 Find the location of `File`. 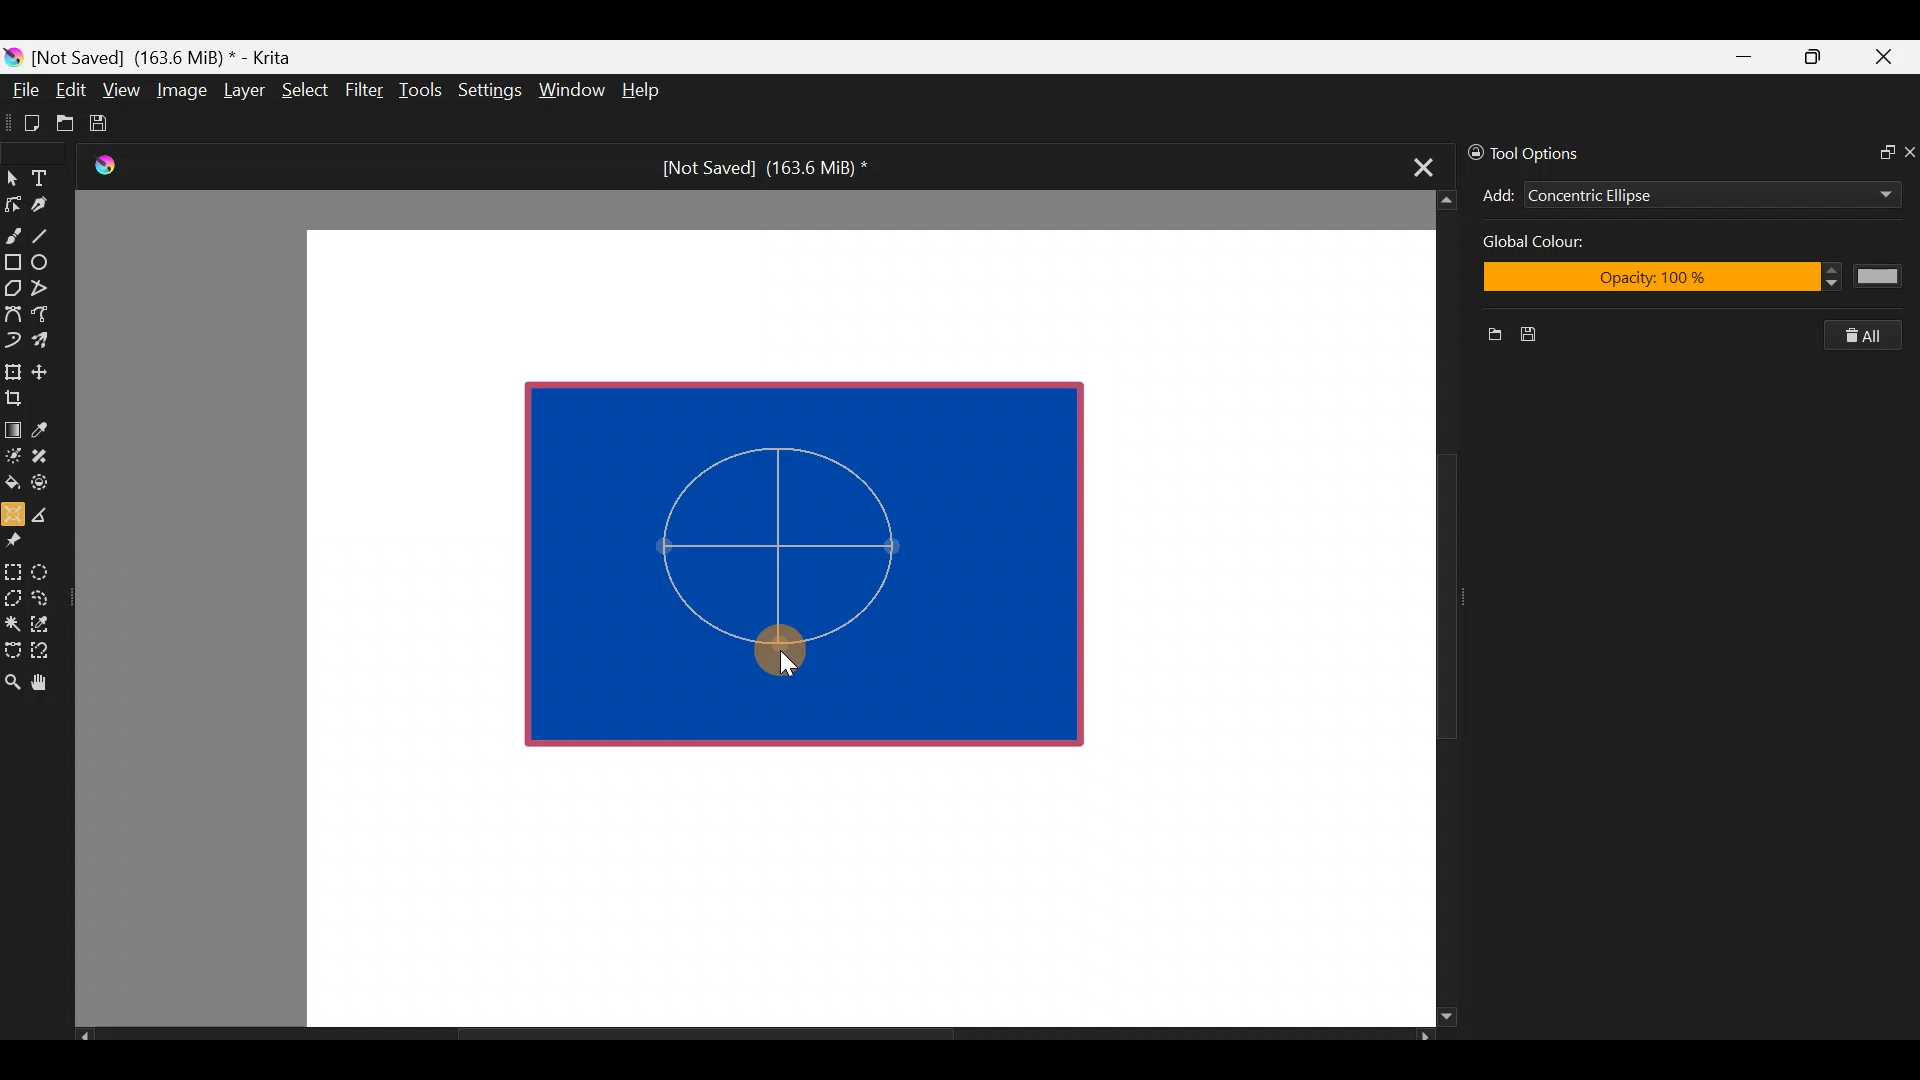

File is located at coordinates (20, 94).